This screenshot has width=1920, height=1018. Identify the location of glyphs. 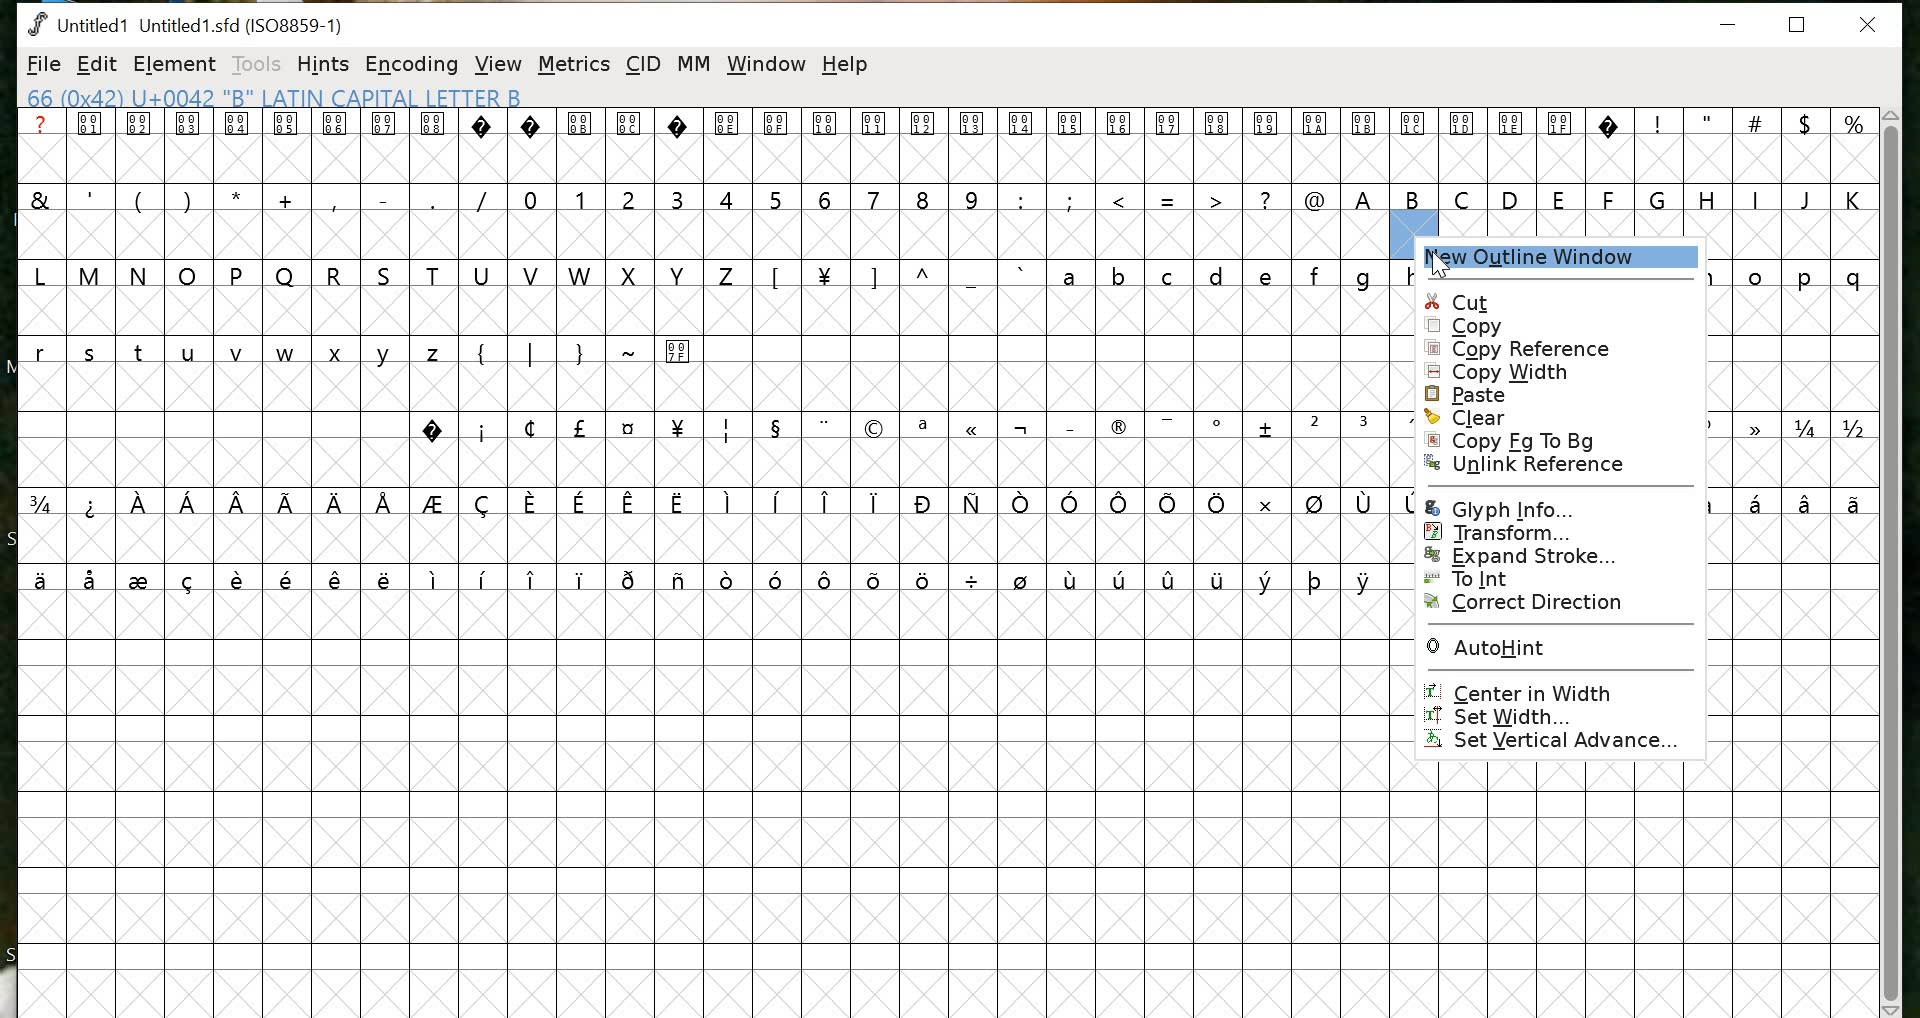
(709, 360).